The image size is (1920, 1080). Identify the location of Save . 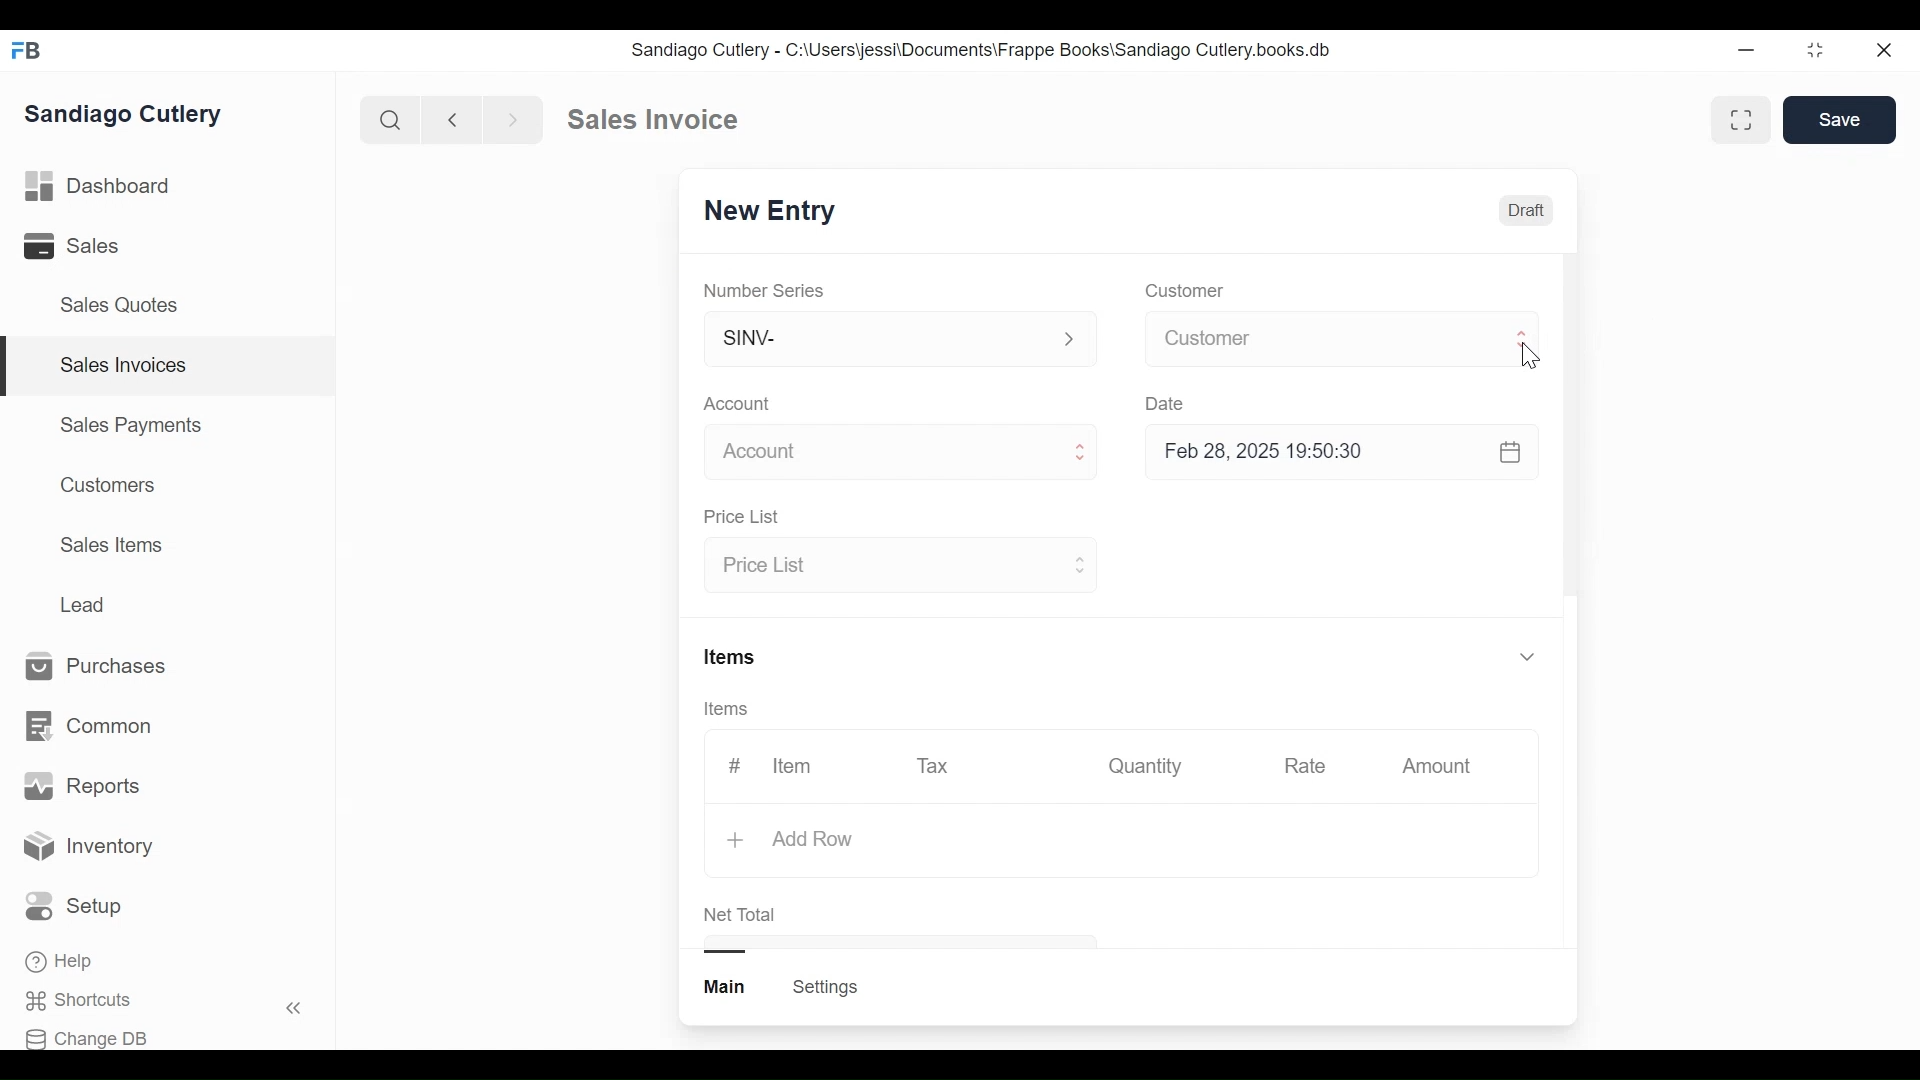
(1840, 120).